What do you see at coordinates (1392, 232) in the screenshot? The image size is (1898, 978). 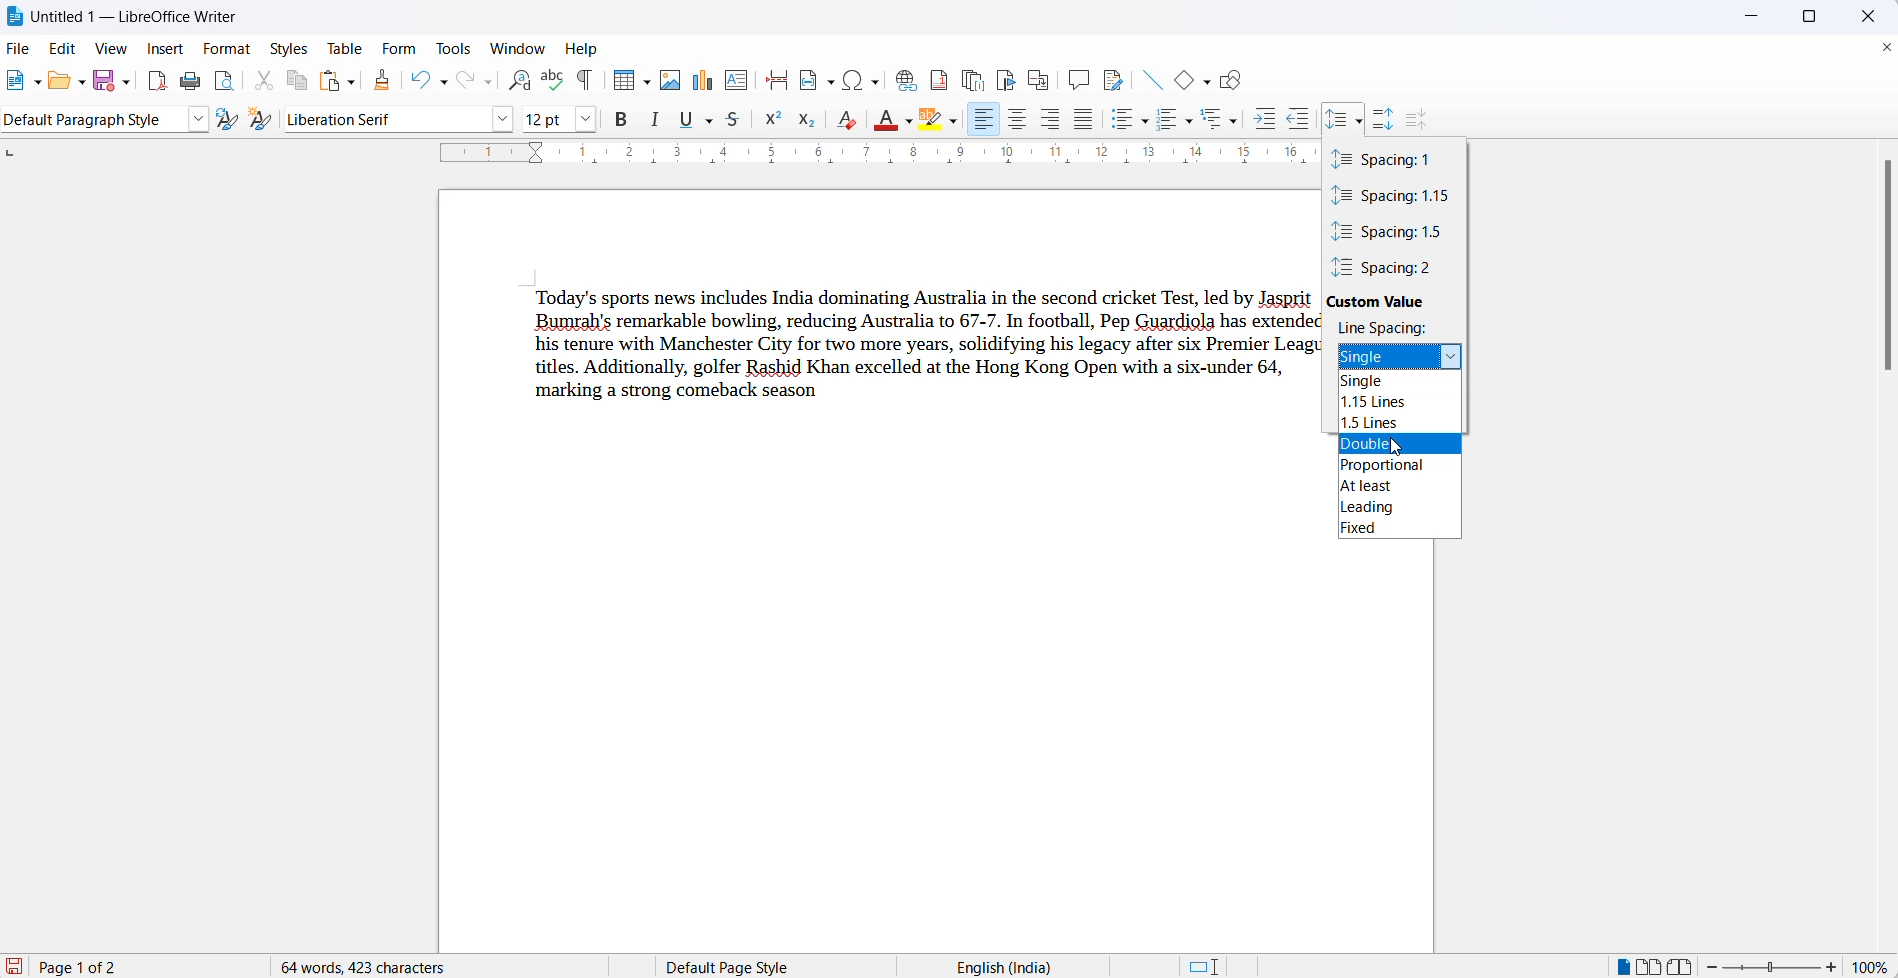 I see `spacing value 1.5` at bounding box center [1392, 232].